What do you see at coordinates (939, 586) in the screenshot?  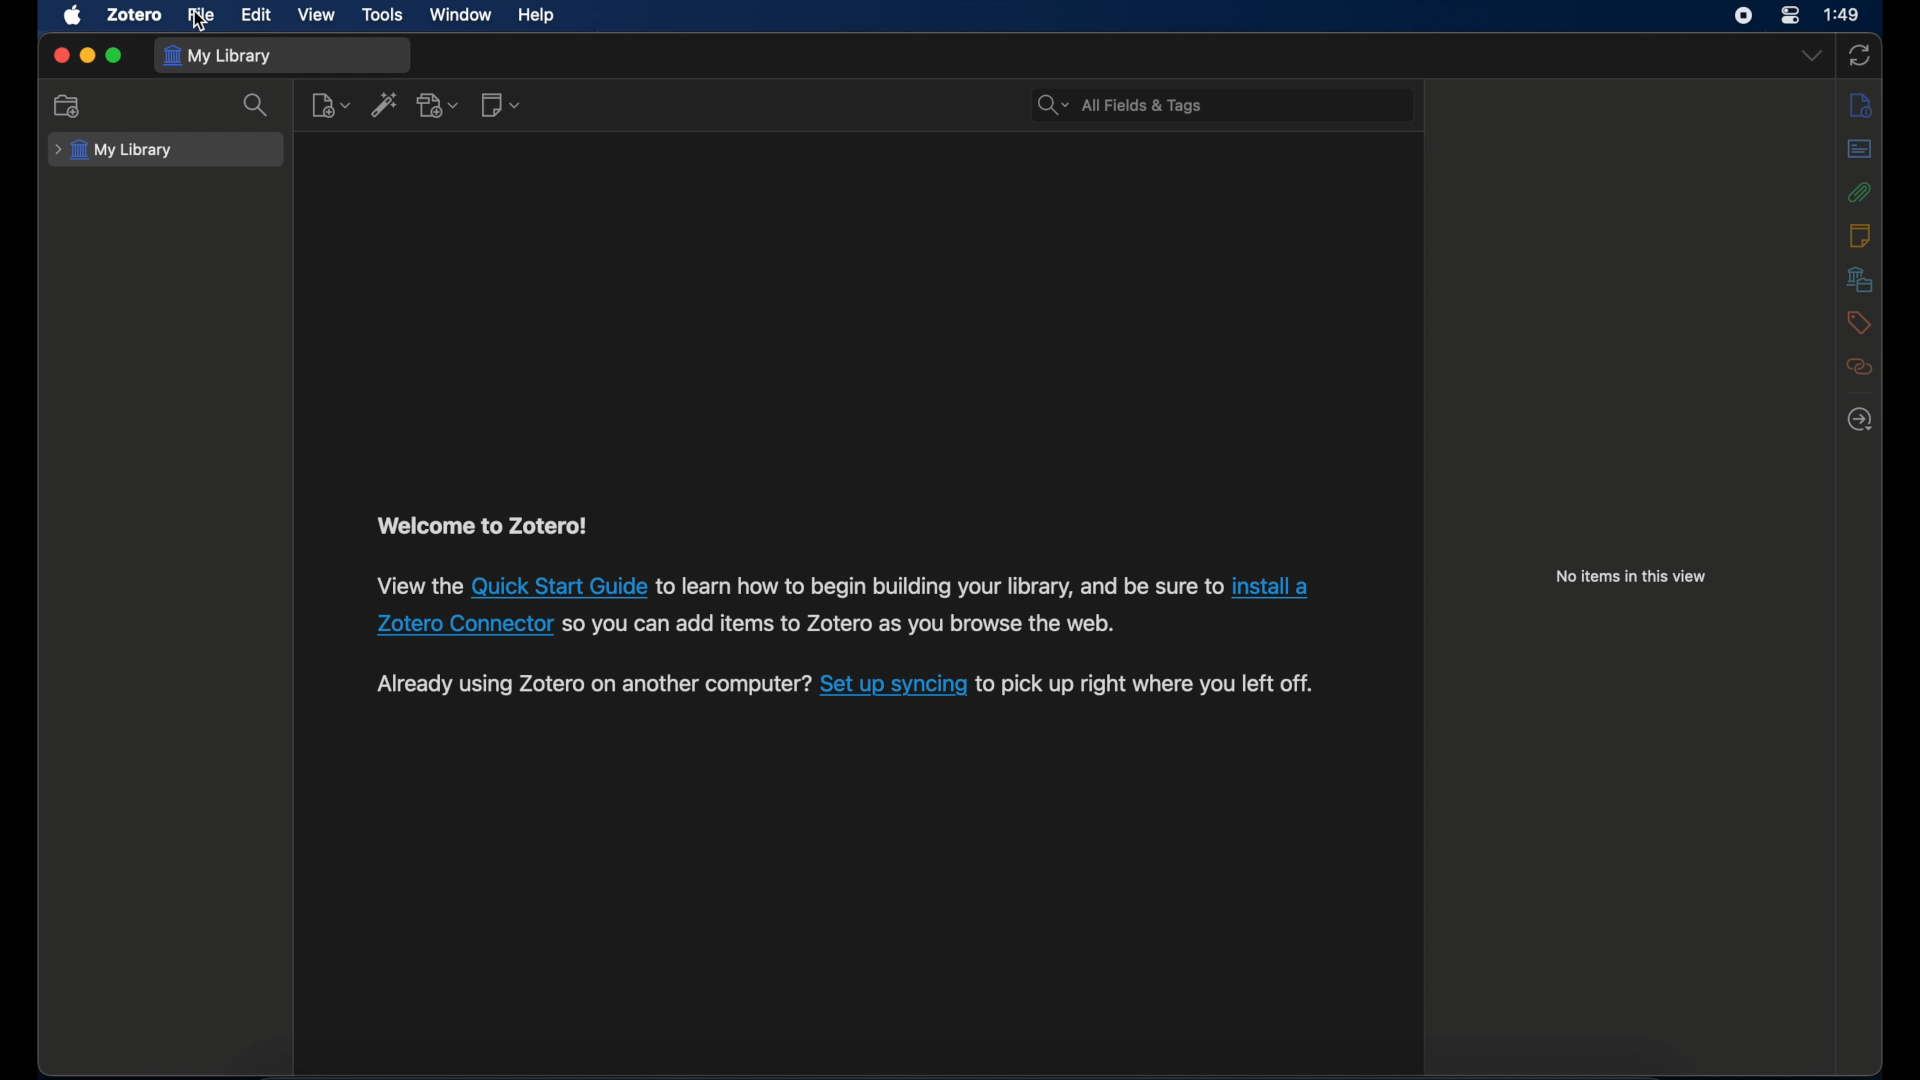 I see `to learn how to begin building your library, and be sure to` at bounding box center [939, 586].